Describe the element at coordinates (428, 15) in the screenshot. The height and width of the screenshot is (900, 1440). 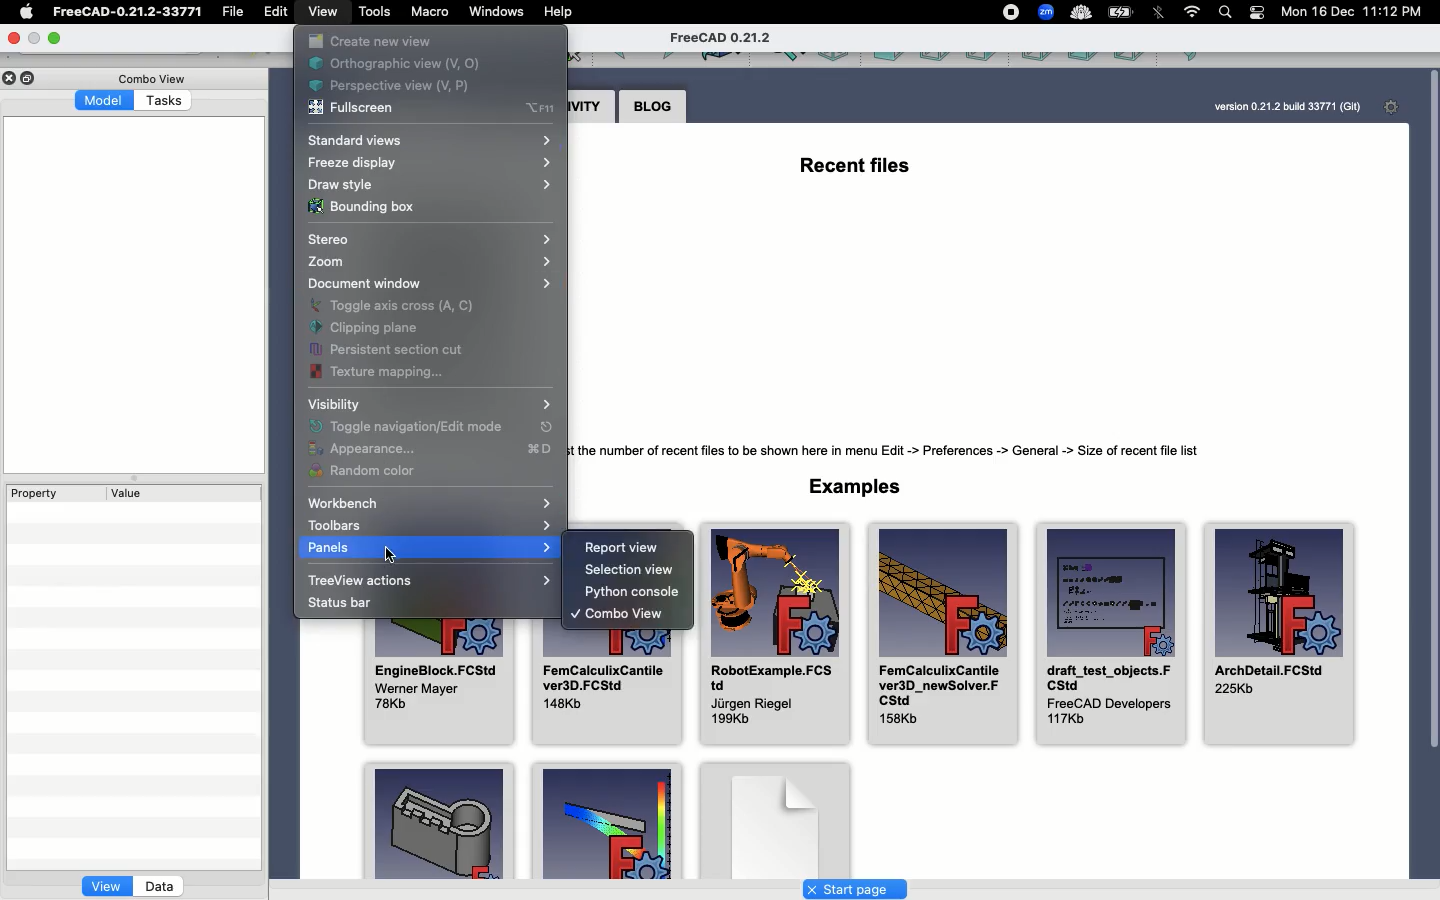
I see `Macro` at that location.